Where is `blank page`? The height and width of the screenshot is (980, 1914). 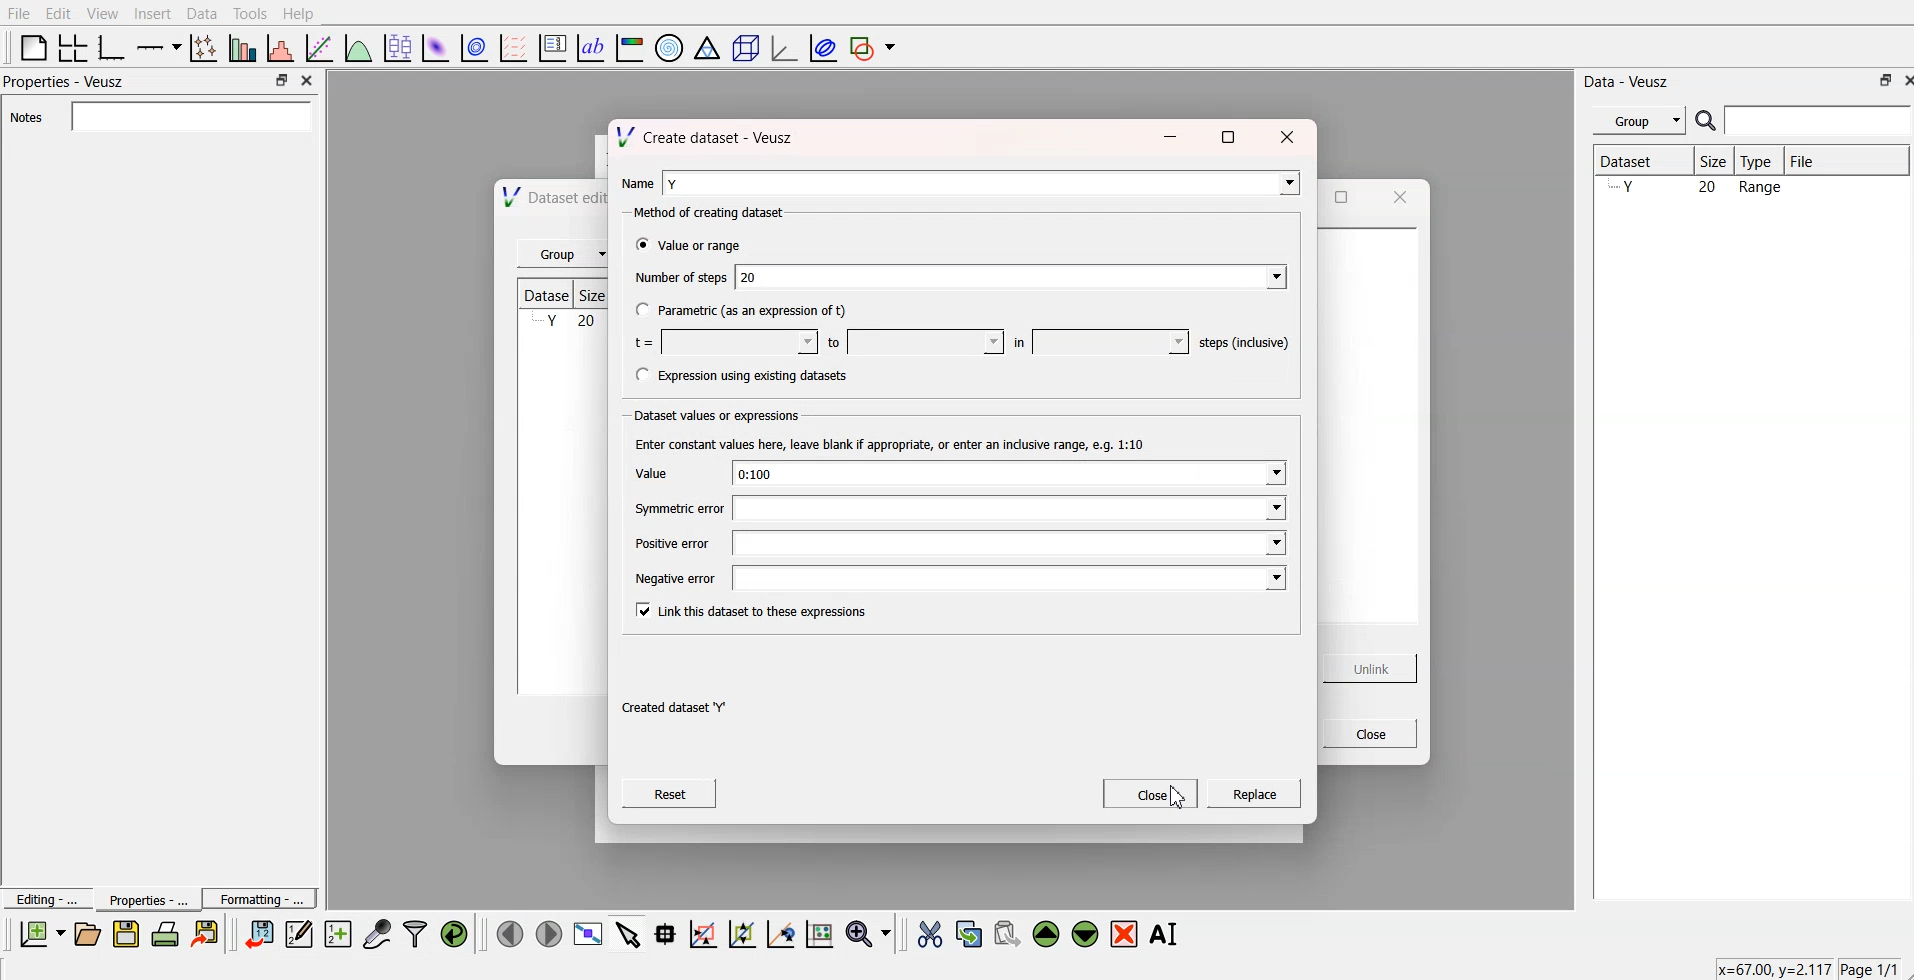
blank page is located at coordinates (33, 47).